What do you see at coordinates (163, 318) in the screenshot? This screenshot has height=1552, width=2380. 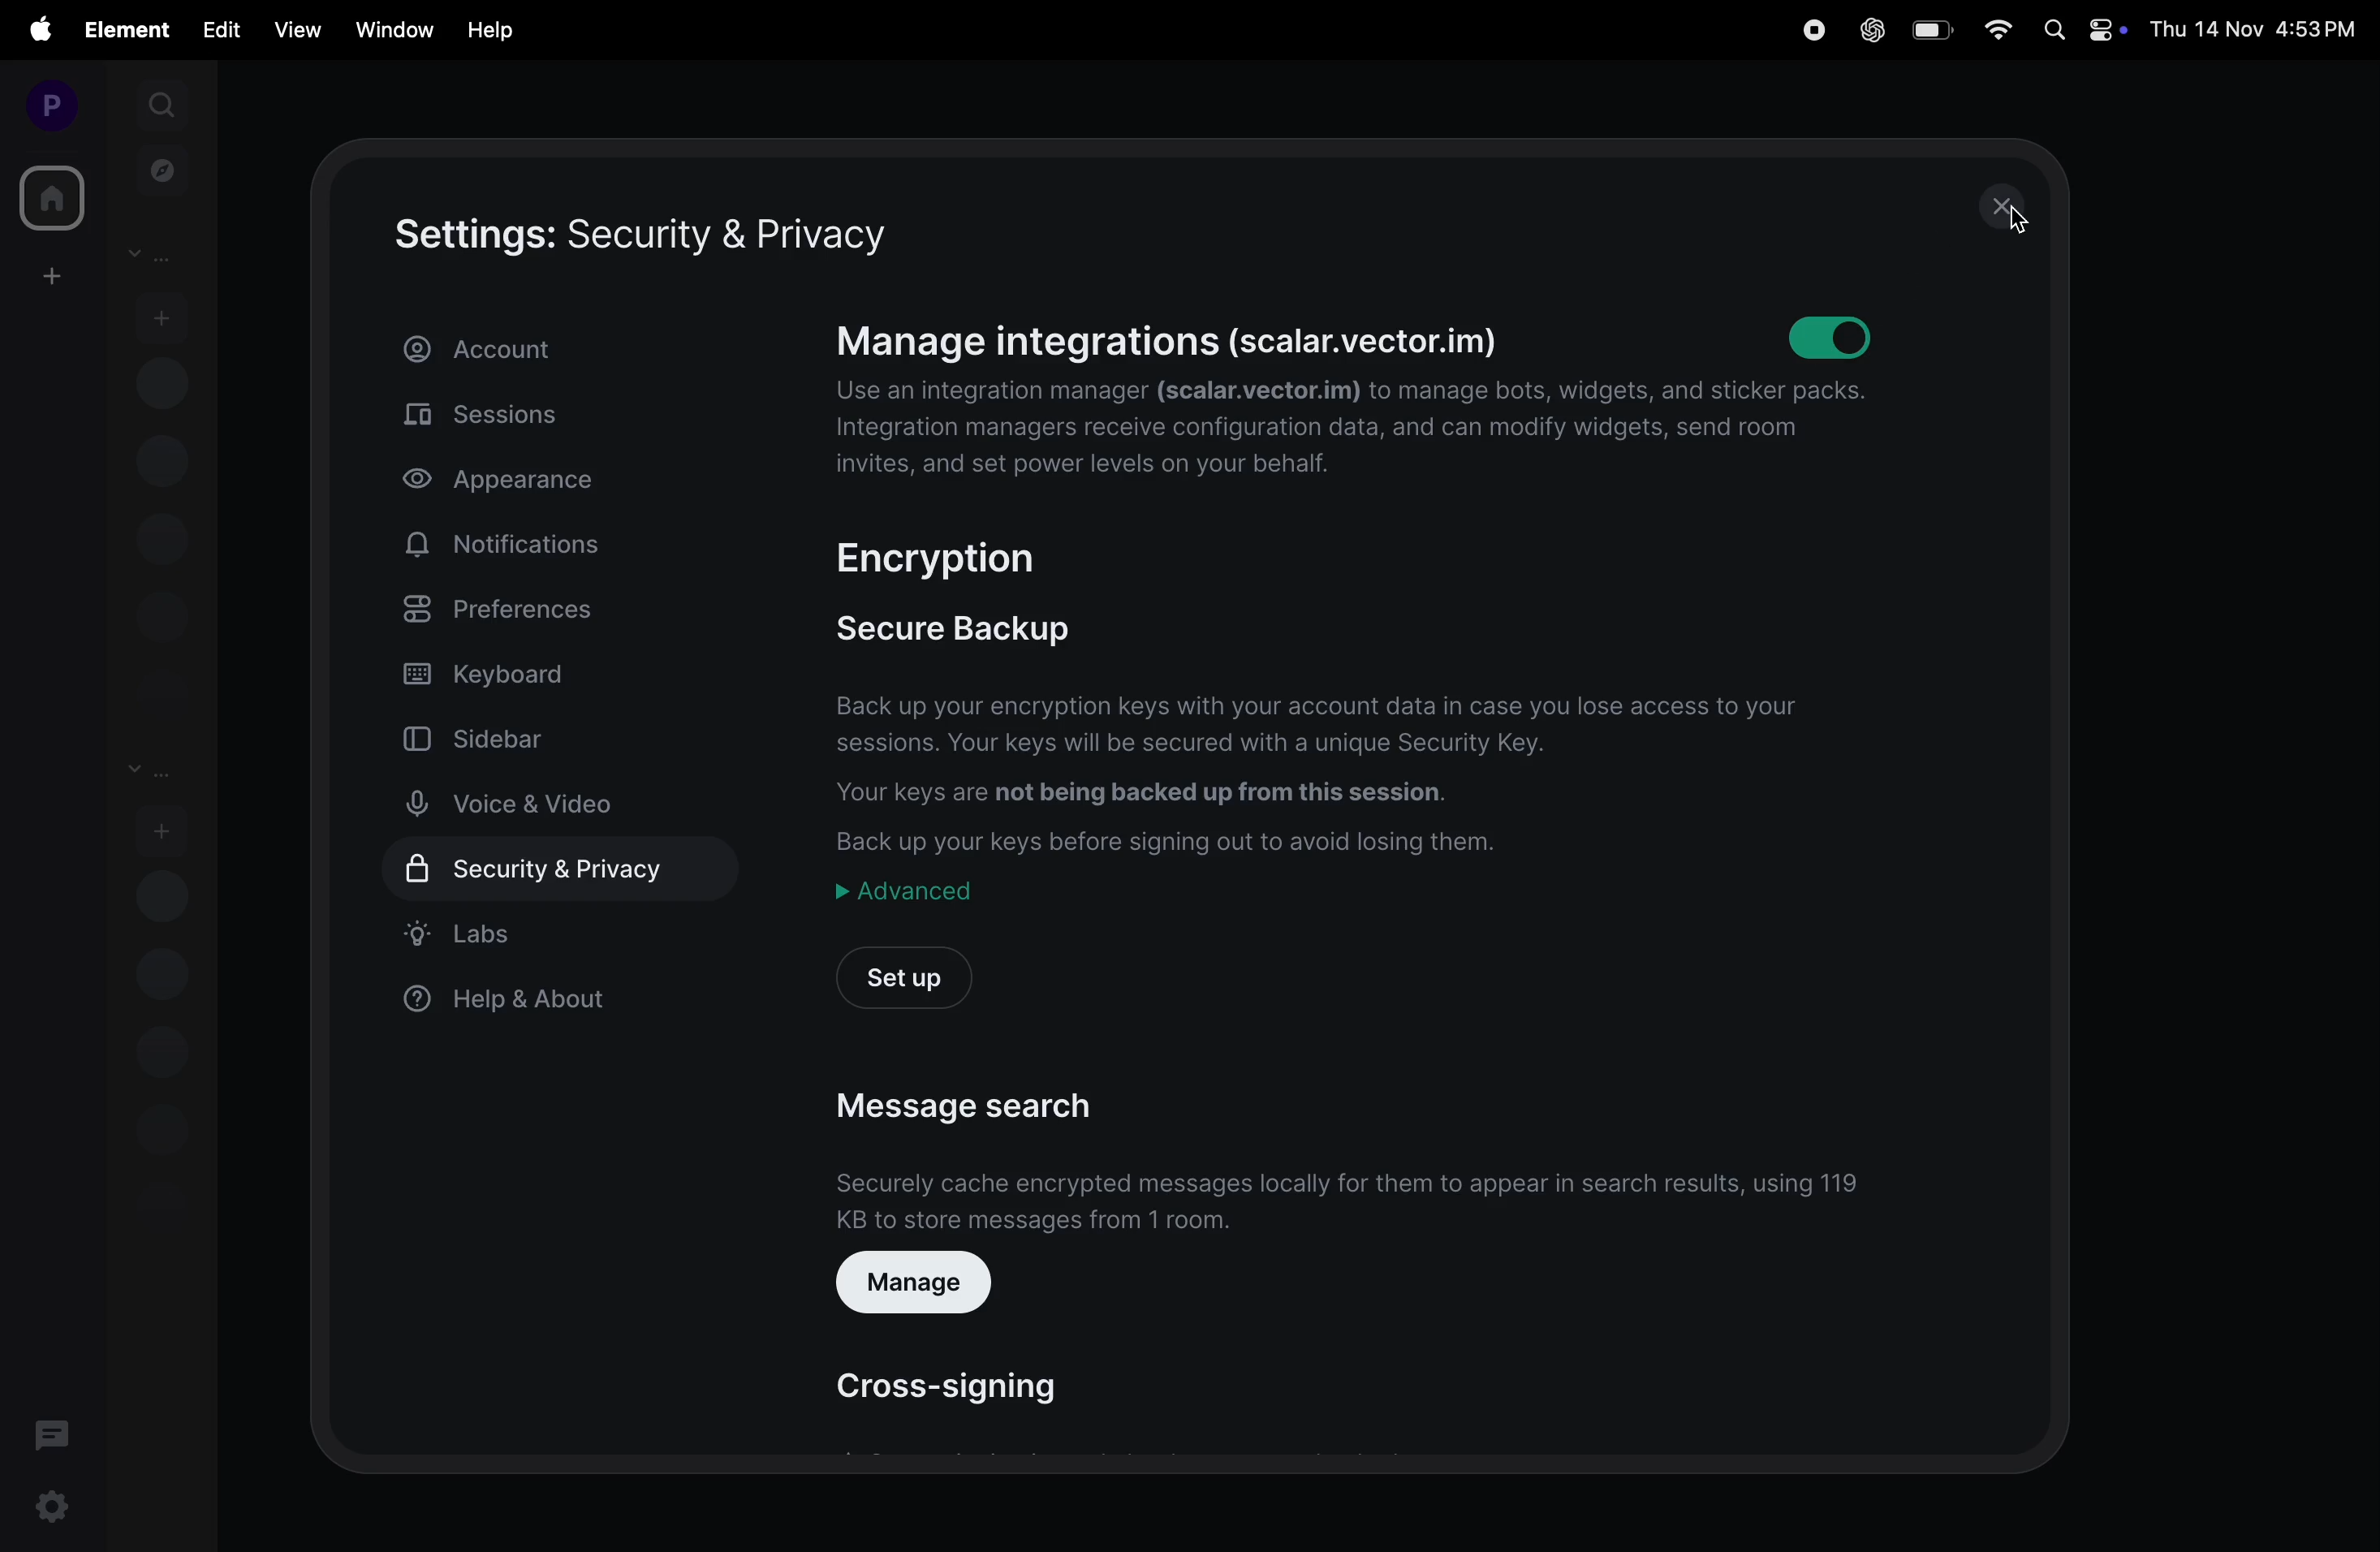 I see `start chat` at bounding box center [163, 318].